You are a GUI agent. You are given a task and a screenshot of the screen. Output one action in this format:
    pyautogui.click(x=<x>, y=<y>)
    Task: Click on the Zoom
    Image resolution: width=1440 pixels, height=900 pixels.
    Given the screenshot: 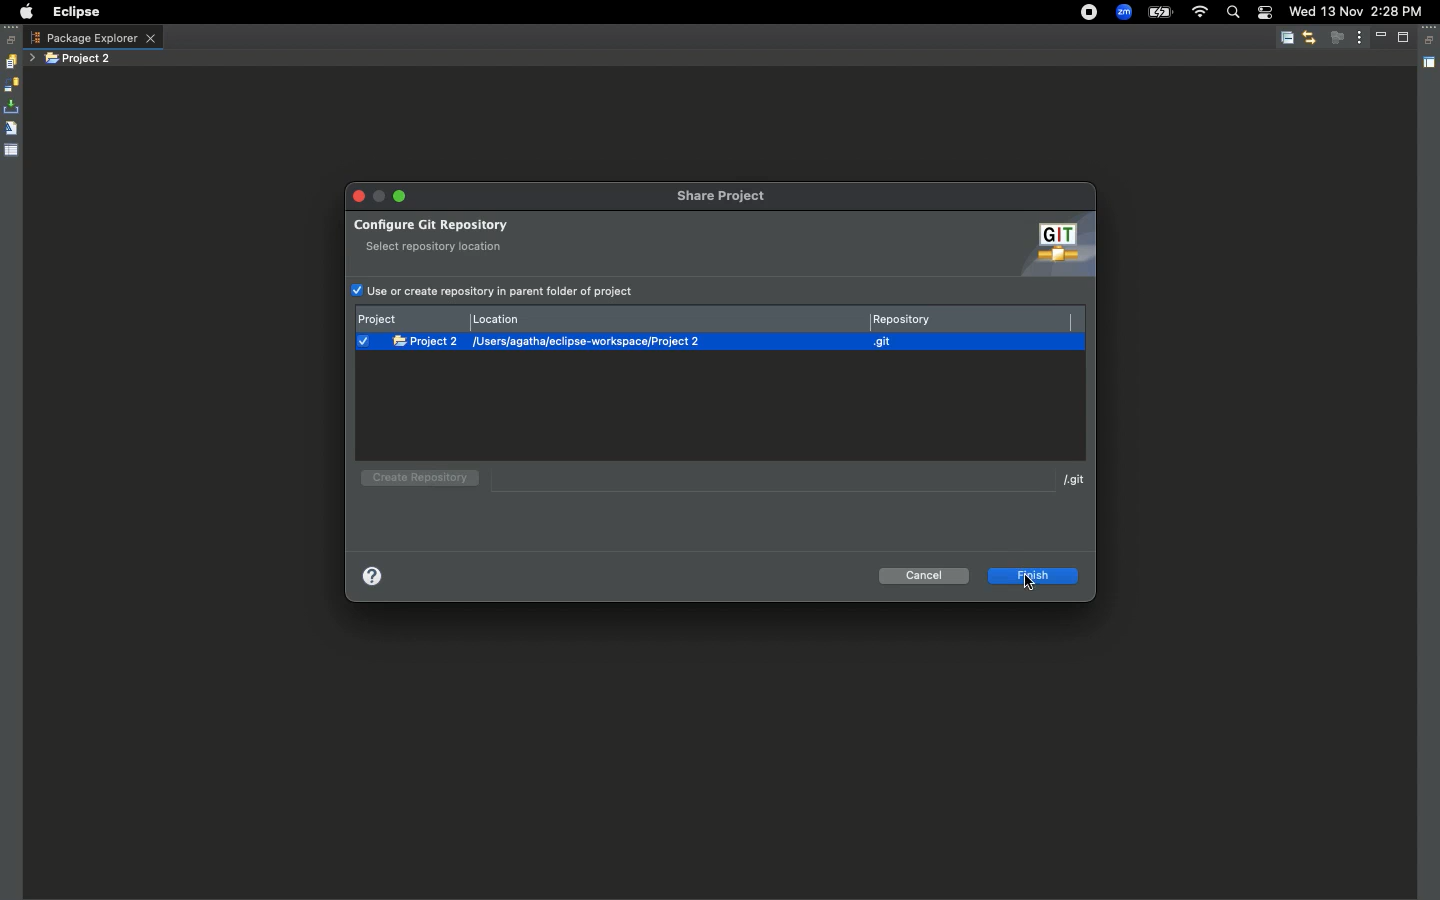 What is the action you would take?
    pyautogui.click(x=1124, y=13)
    